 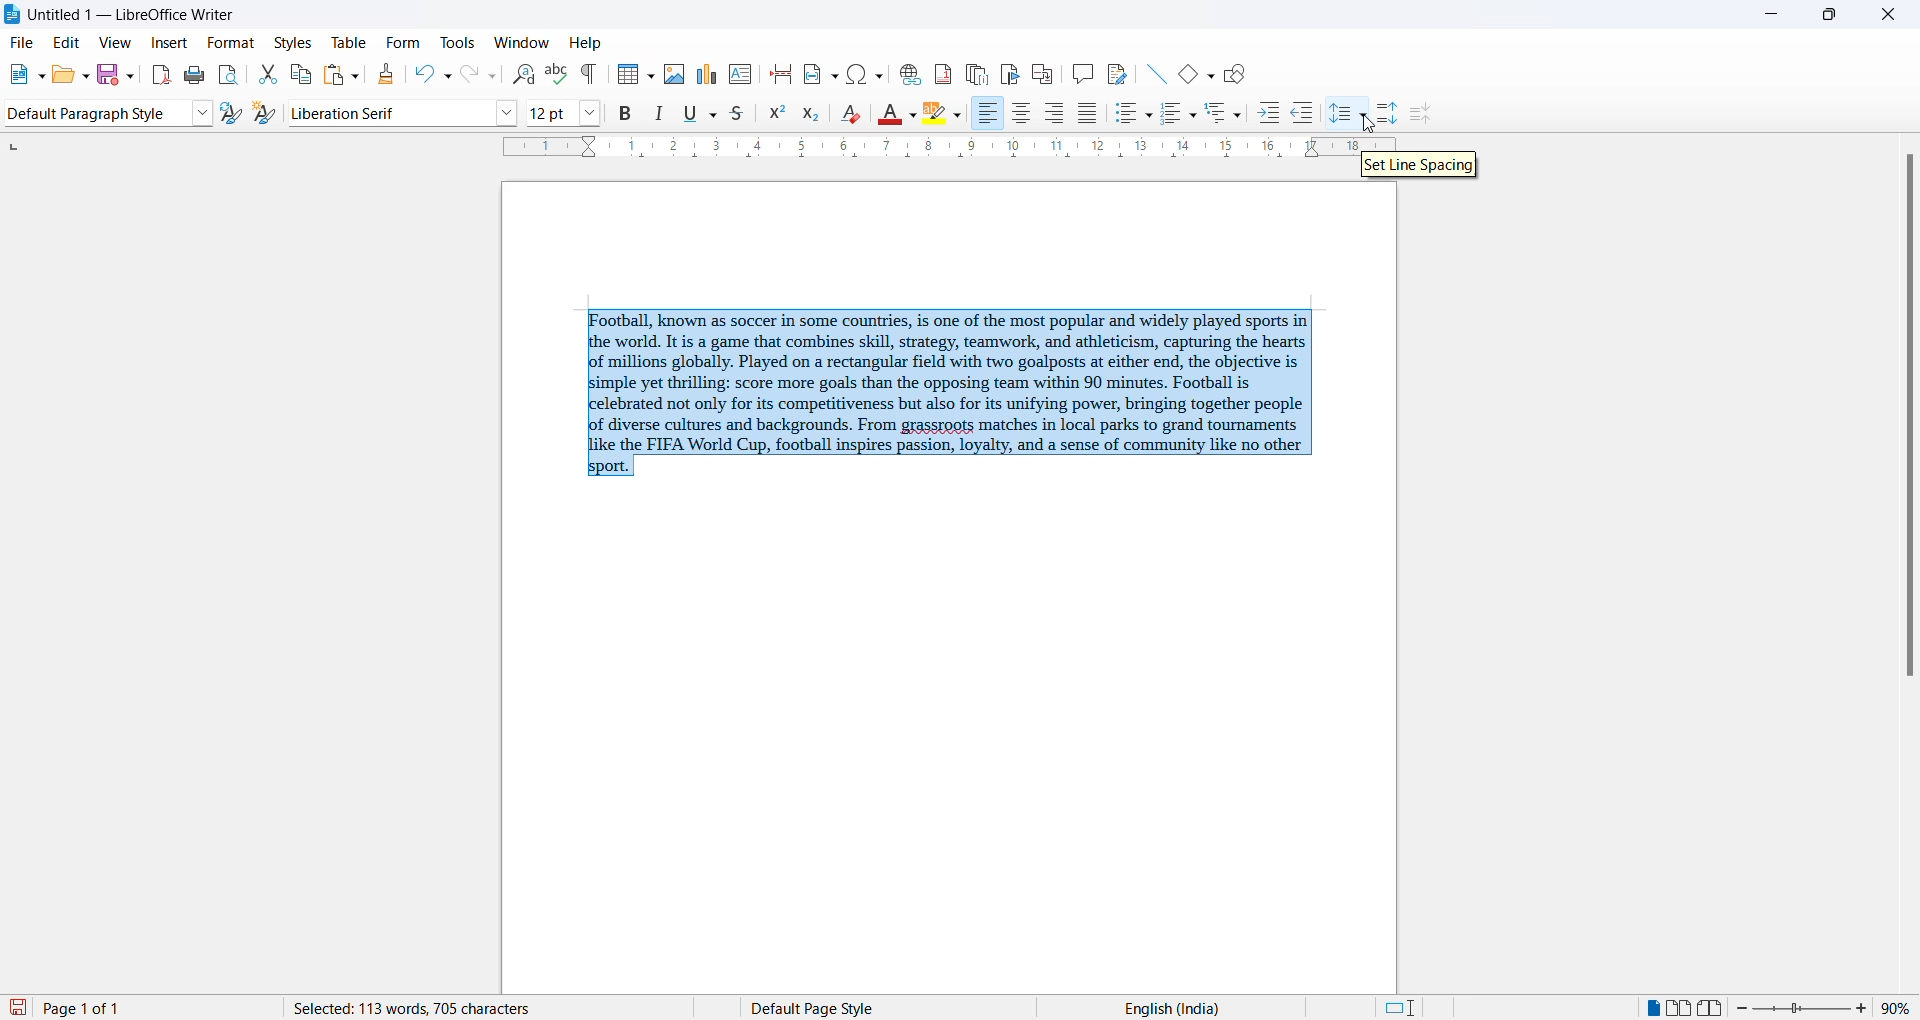 I want to click on font options, so click(x=507, y=112).